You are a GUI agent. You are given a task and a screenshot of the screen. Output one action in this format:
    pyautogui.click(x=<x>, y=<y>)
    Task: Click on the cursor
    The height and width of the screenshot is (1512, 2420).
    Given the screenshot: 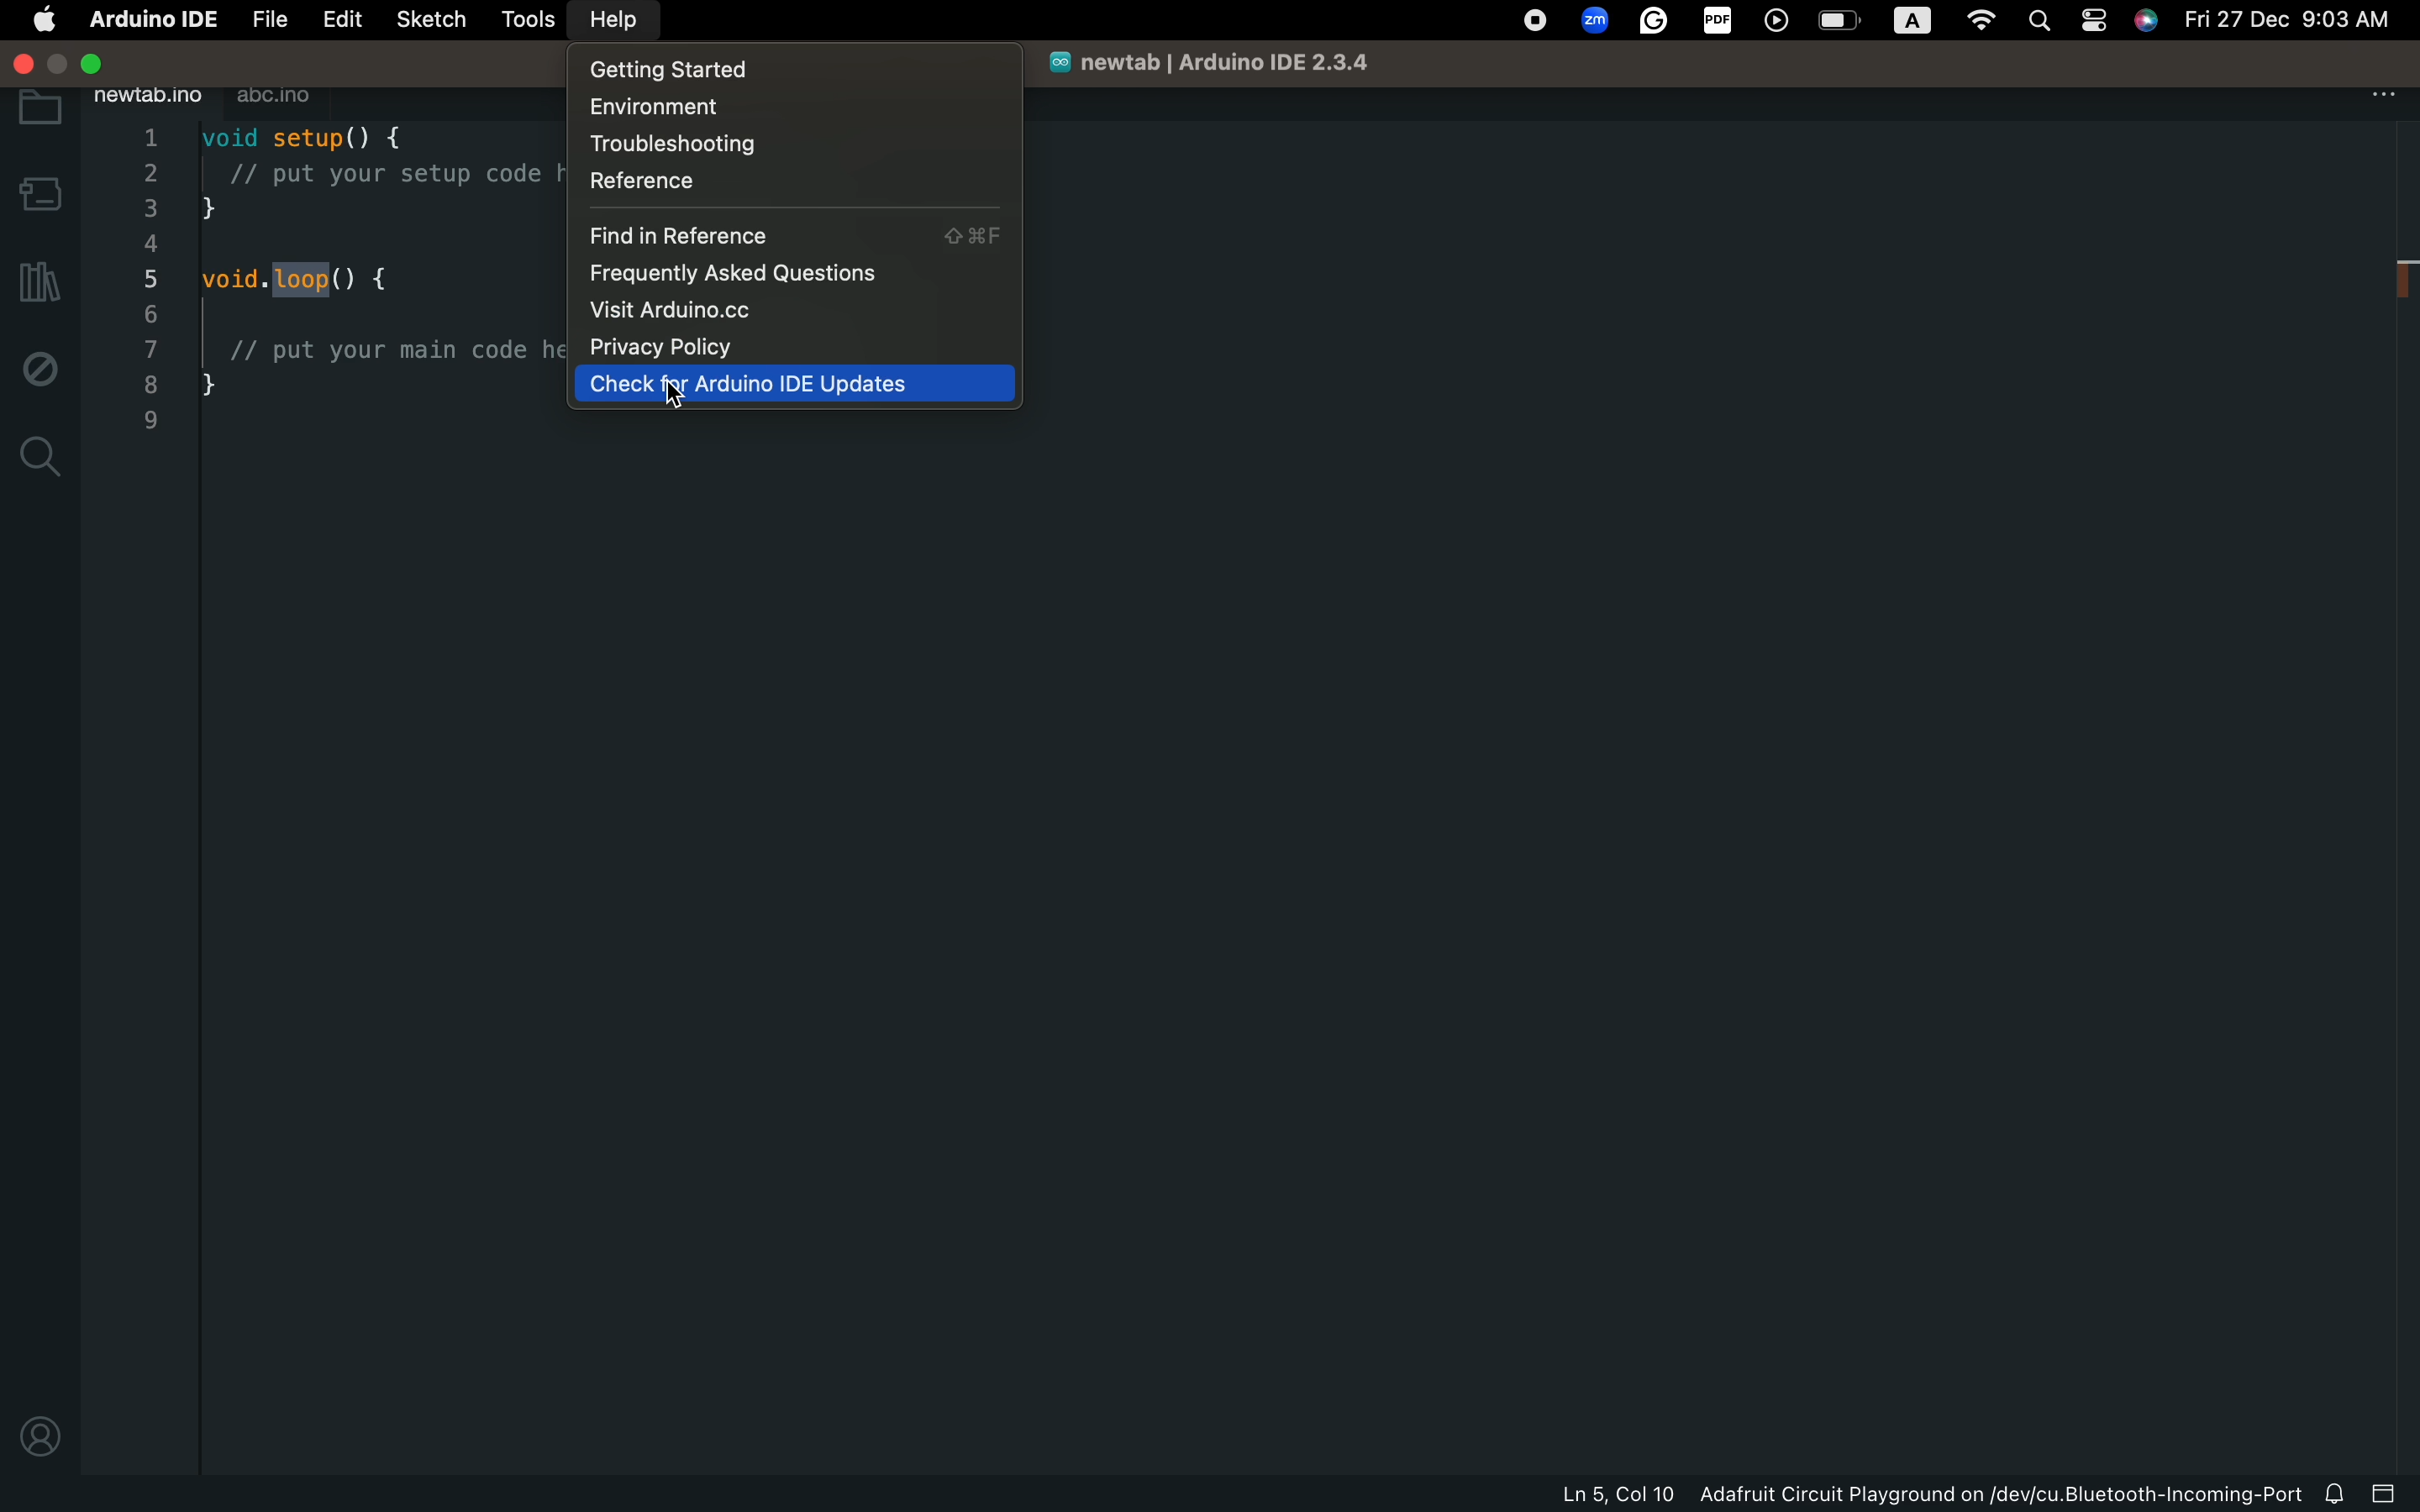 What is the action you would take?
    pyautogui.click(x=677, y=389)
    